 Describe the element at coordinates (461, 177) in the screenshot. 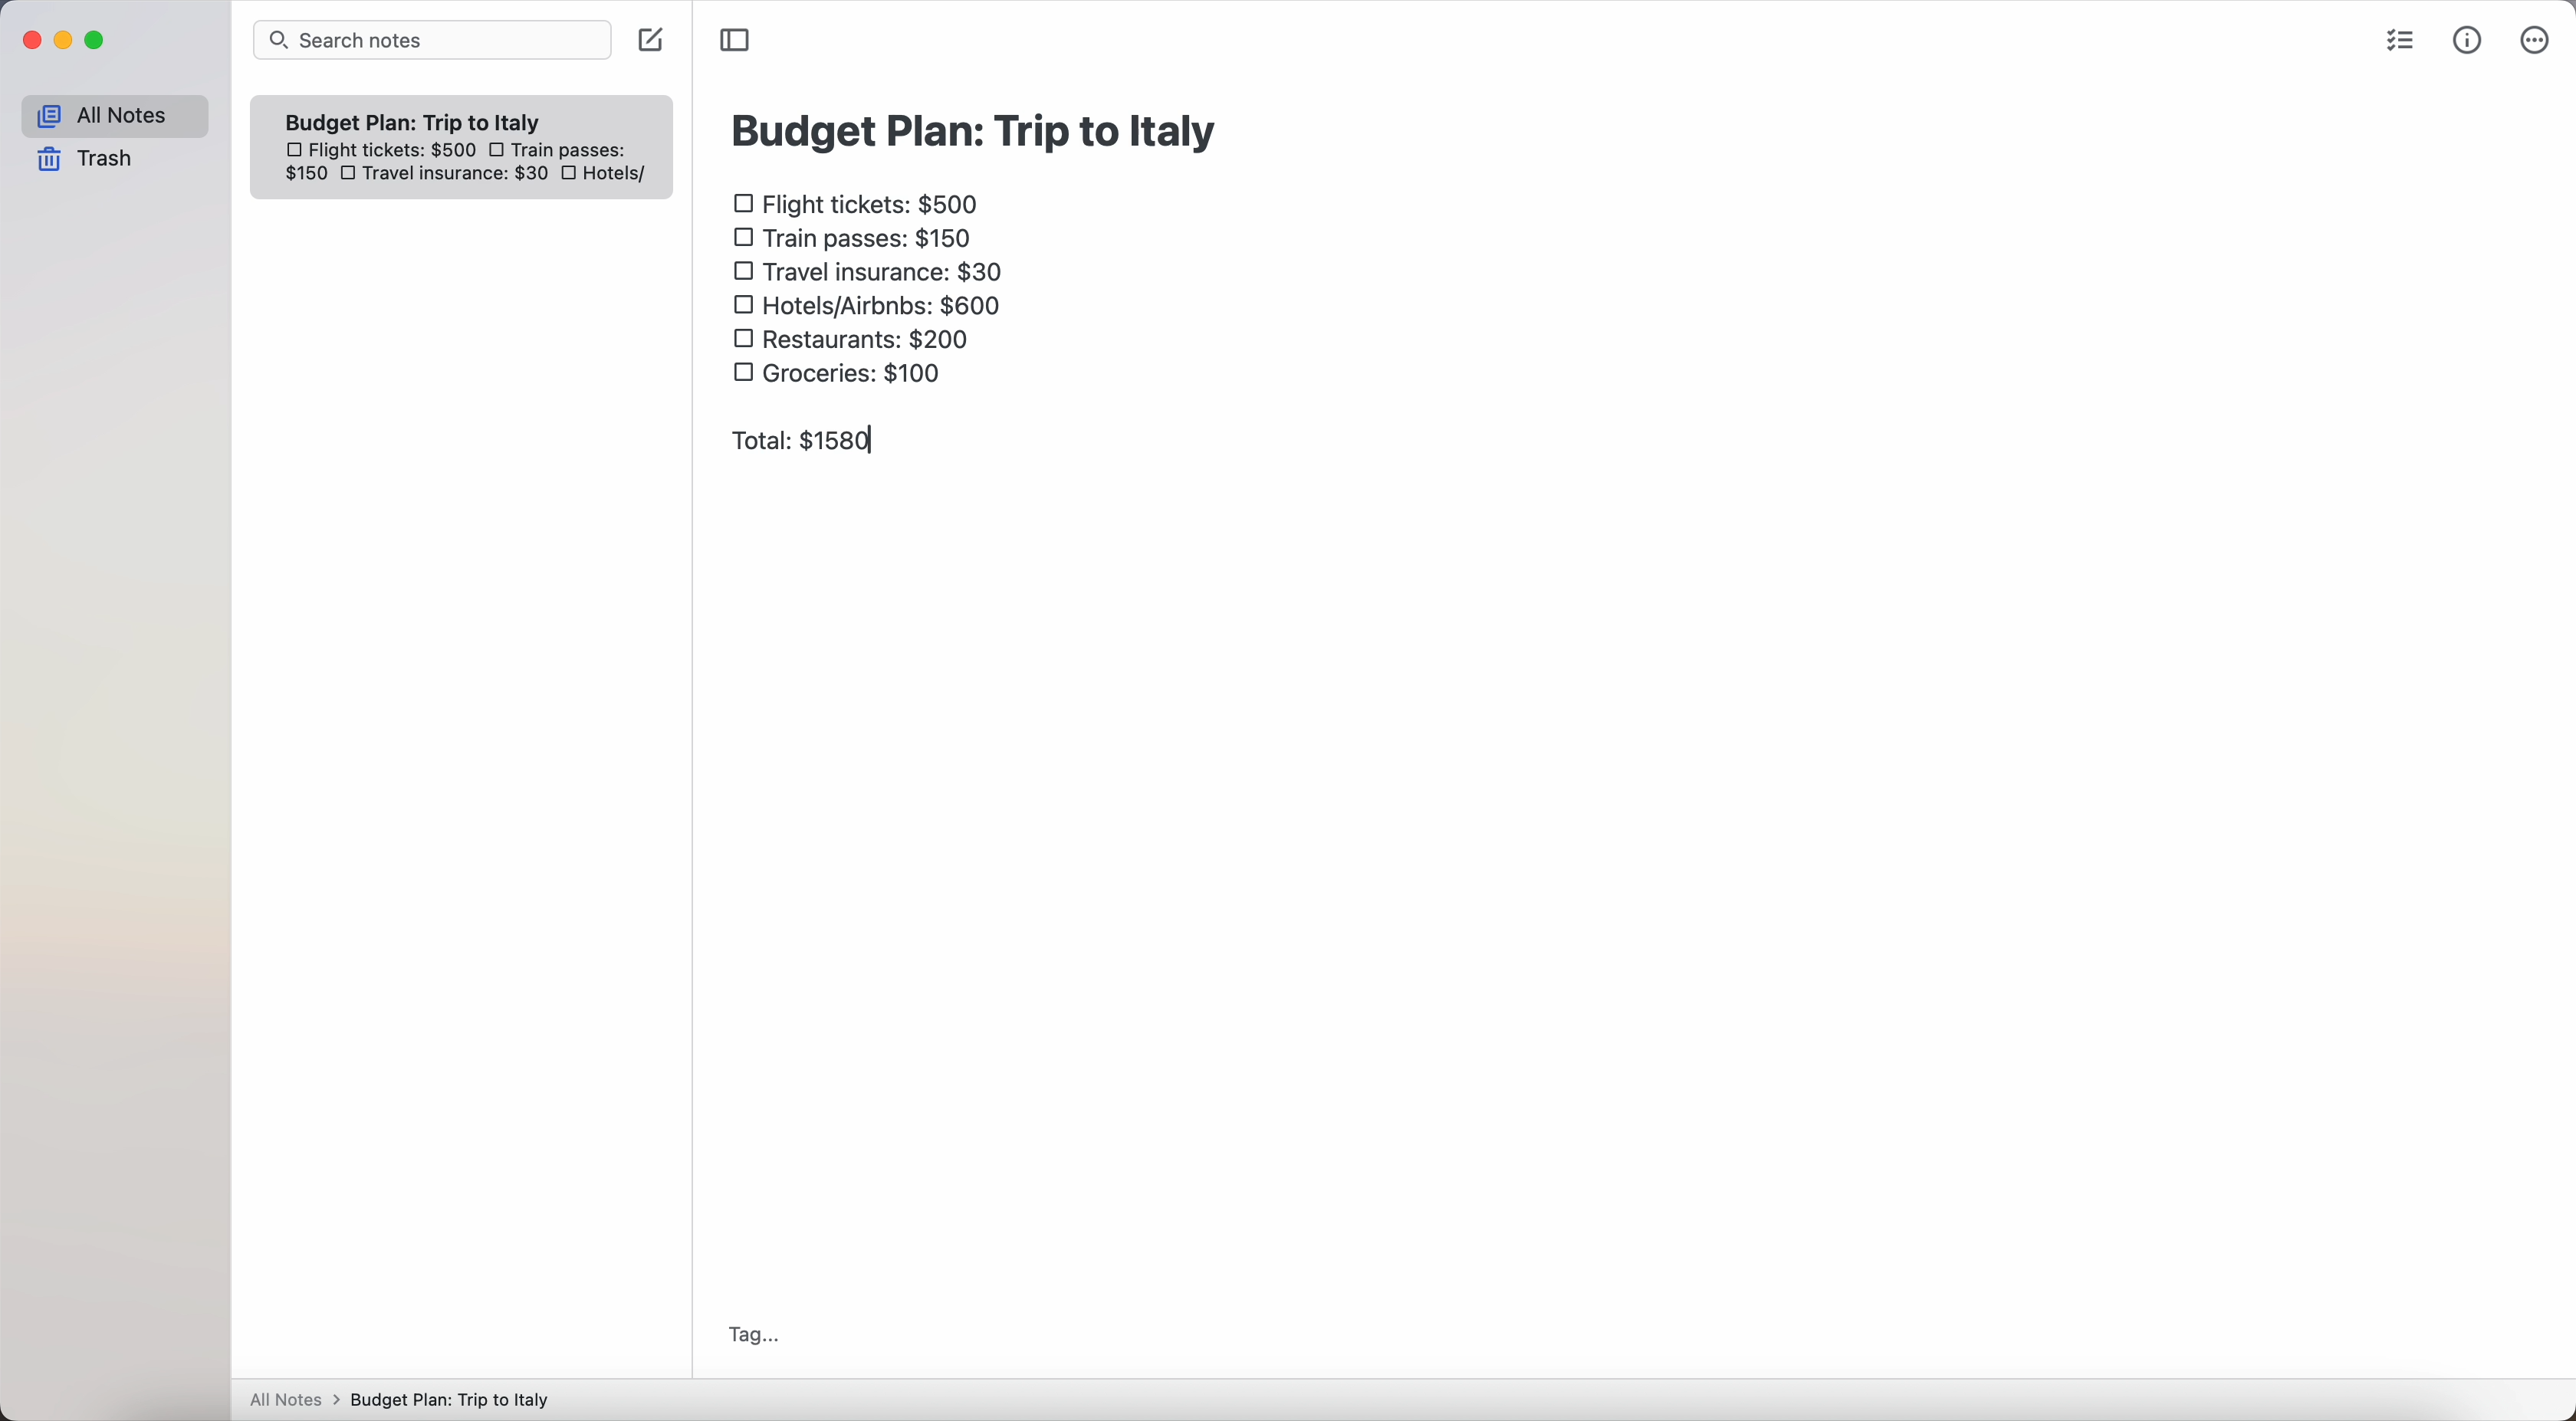

I see `travel insurance: $30` at that location.